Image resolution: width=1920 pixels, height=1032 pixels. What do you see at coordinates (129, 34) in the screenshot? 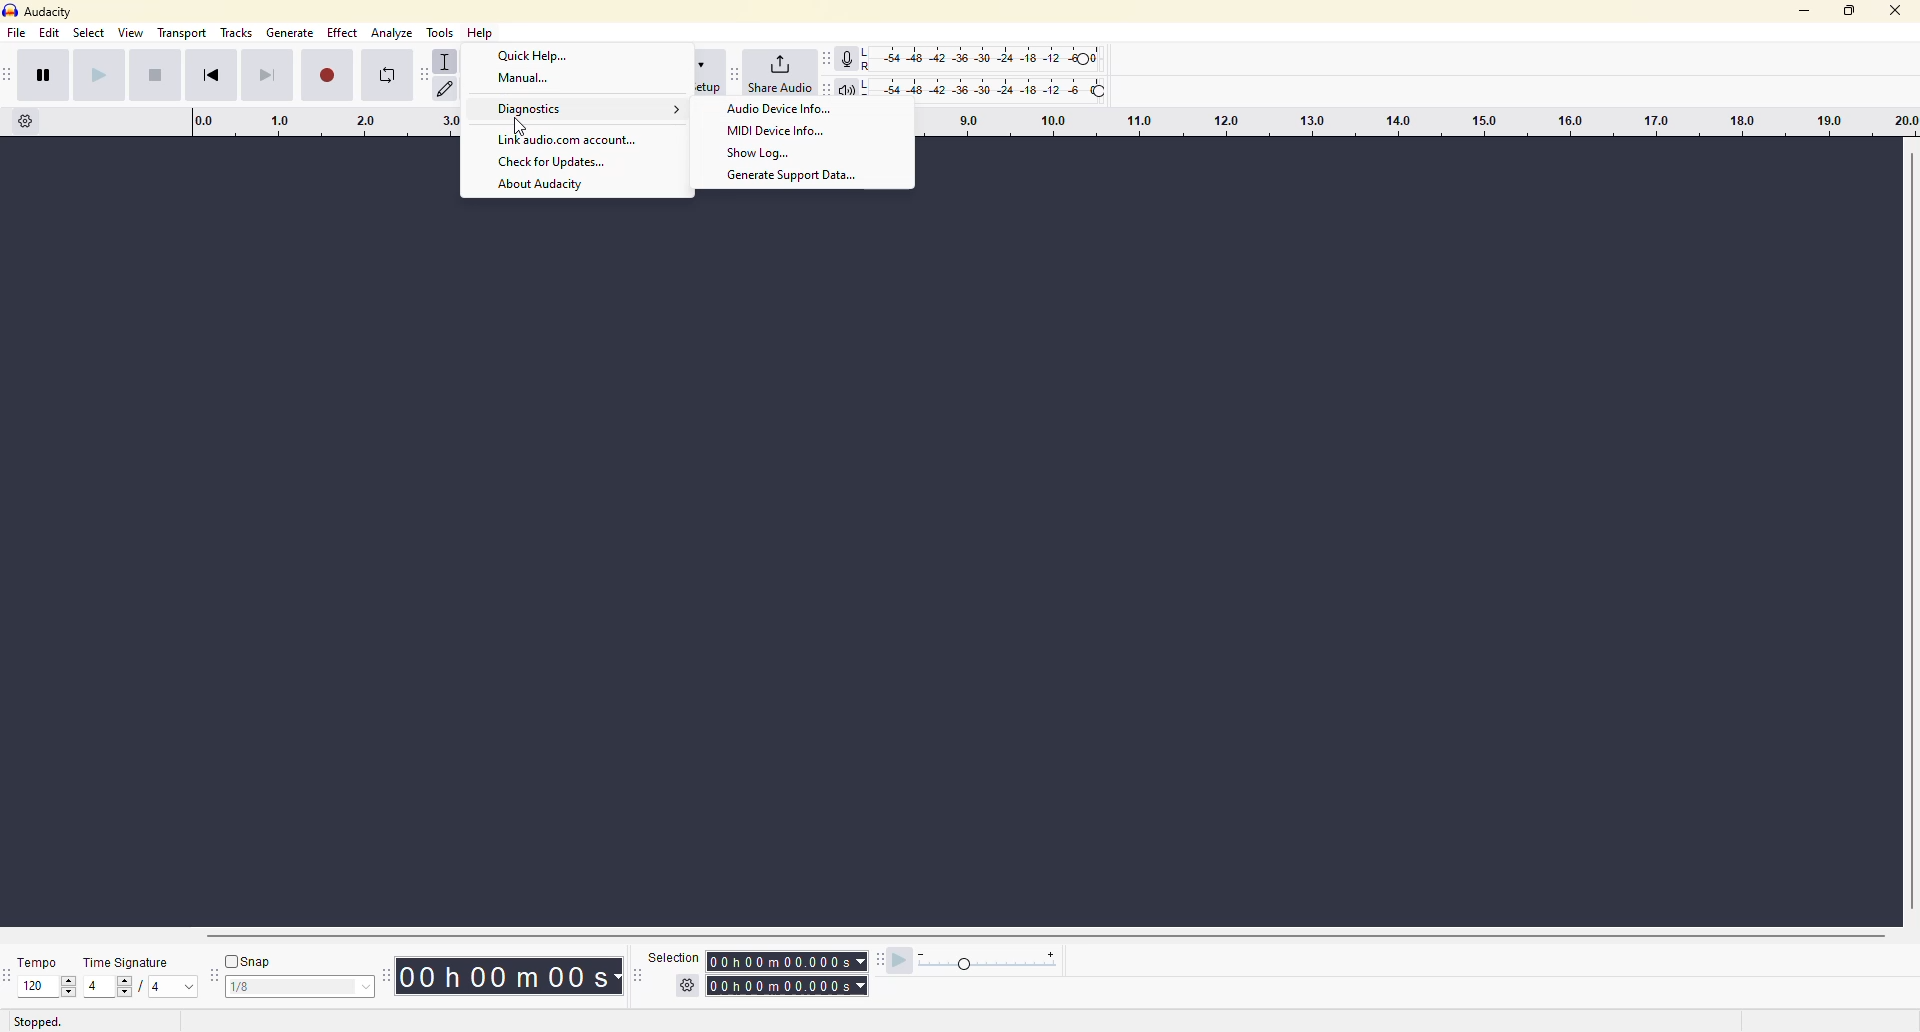
I see `view` at bounding box center [129, 34].